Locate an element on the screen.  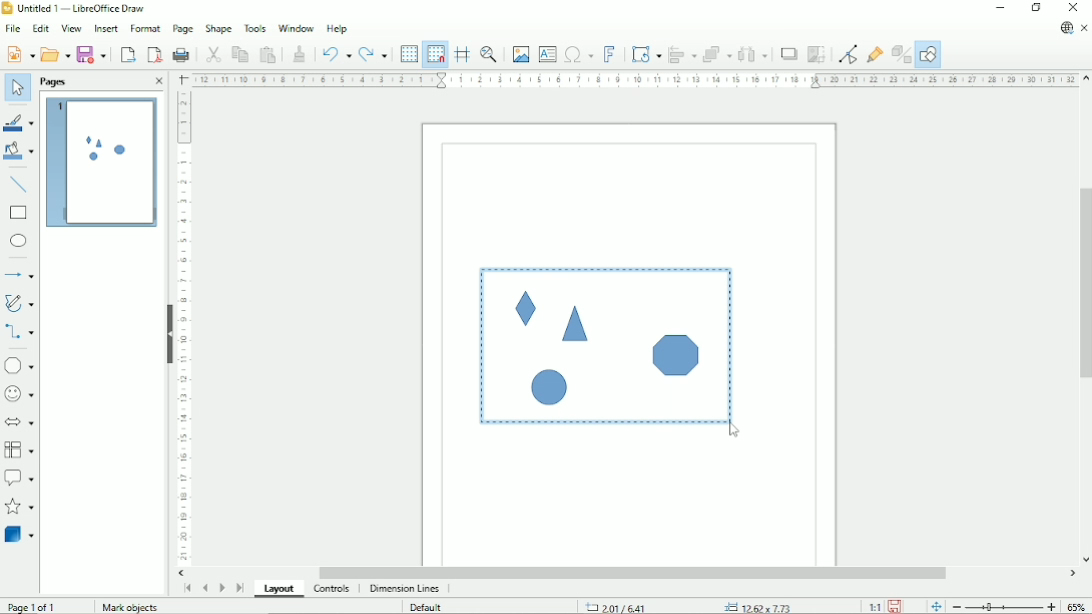
Vertical scroll button is located at coordinates (1085, 79).